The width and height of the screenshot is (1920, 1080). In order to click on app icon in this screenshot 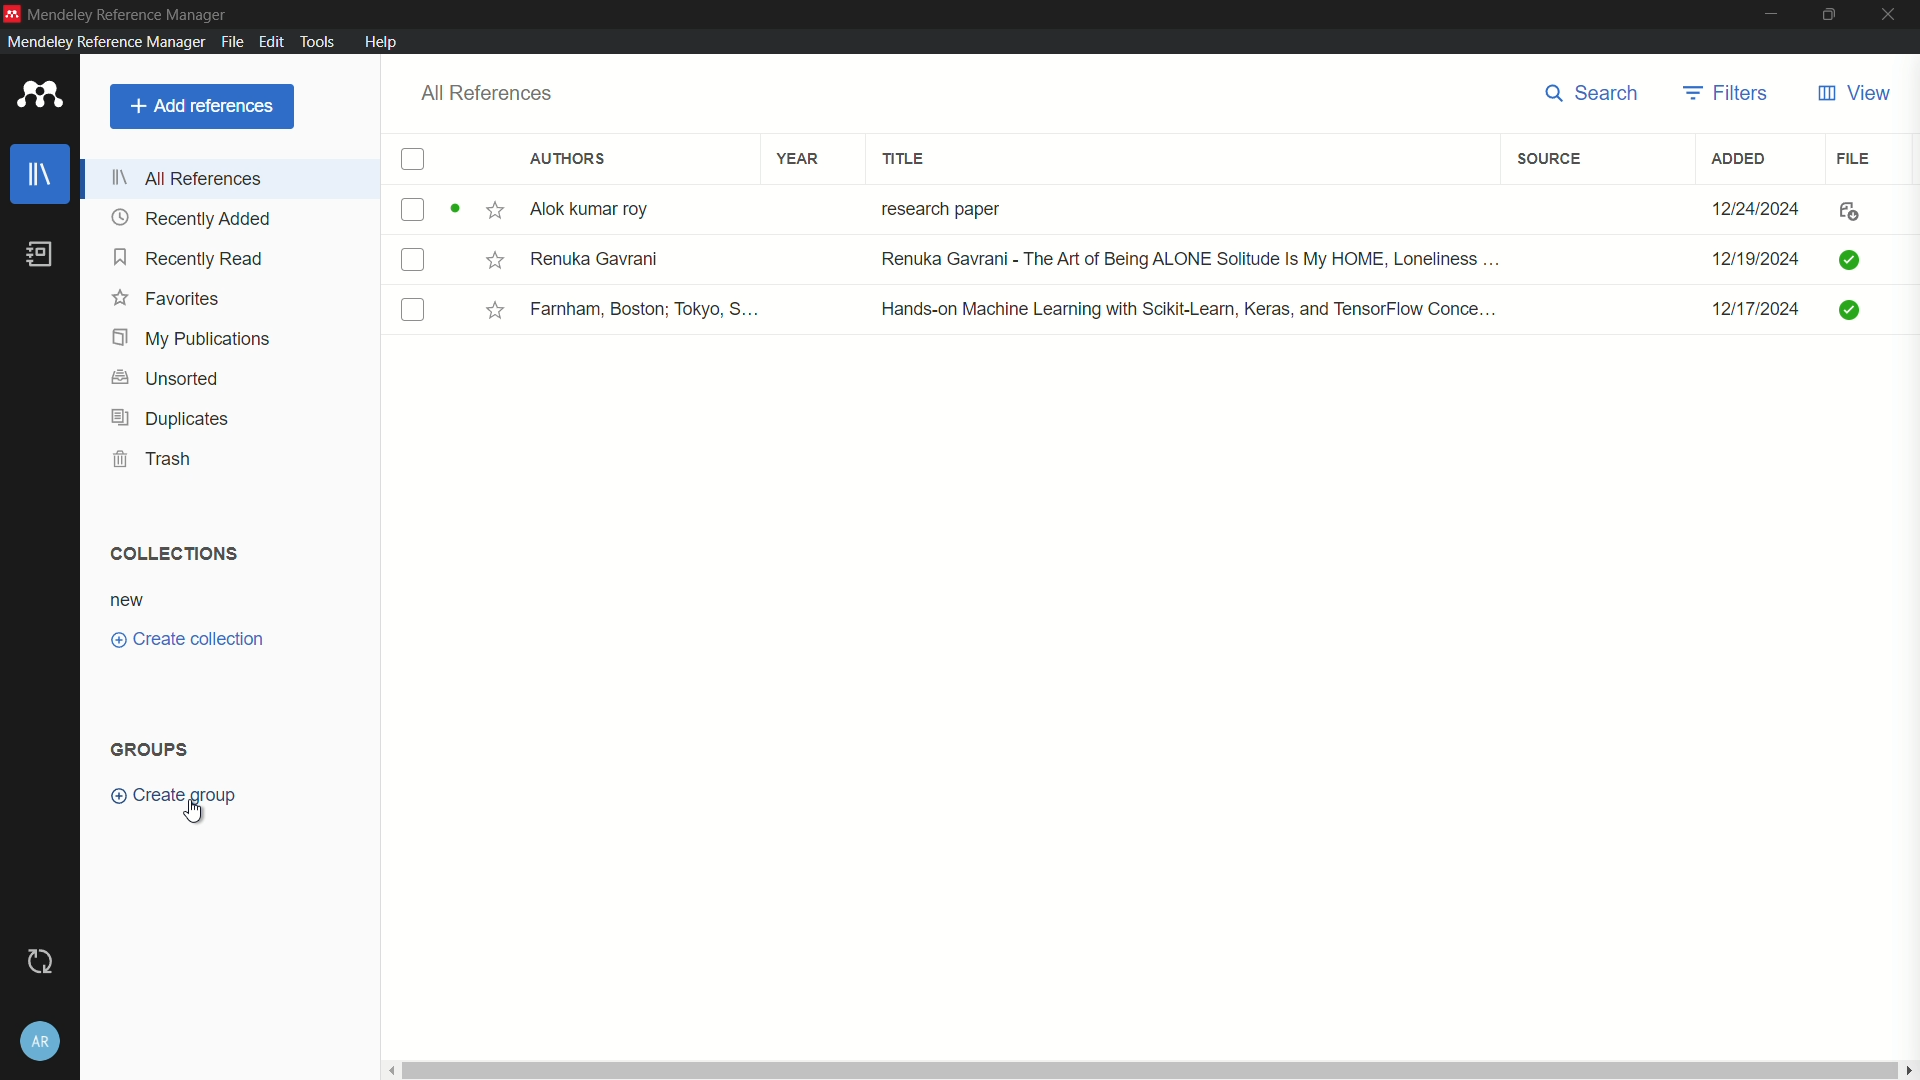, I will do `click(35, 96)`.